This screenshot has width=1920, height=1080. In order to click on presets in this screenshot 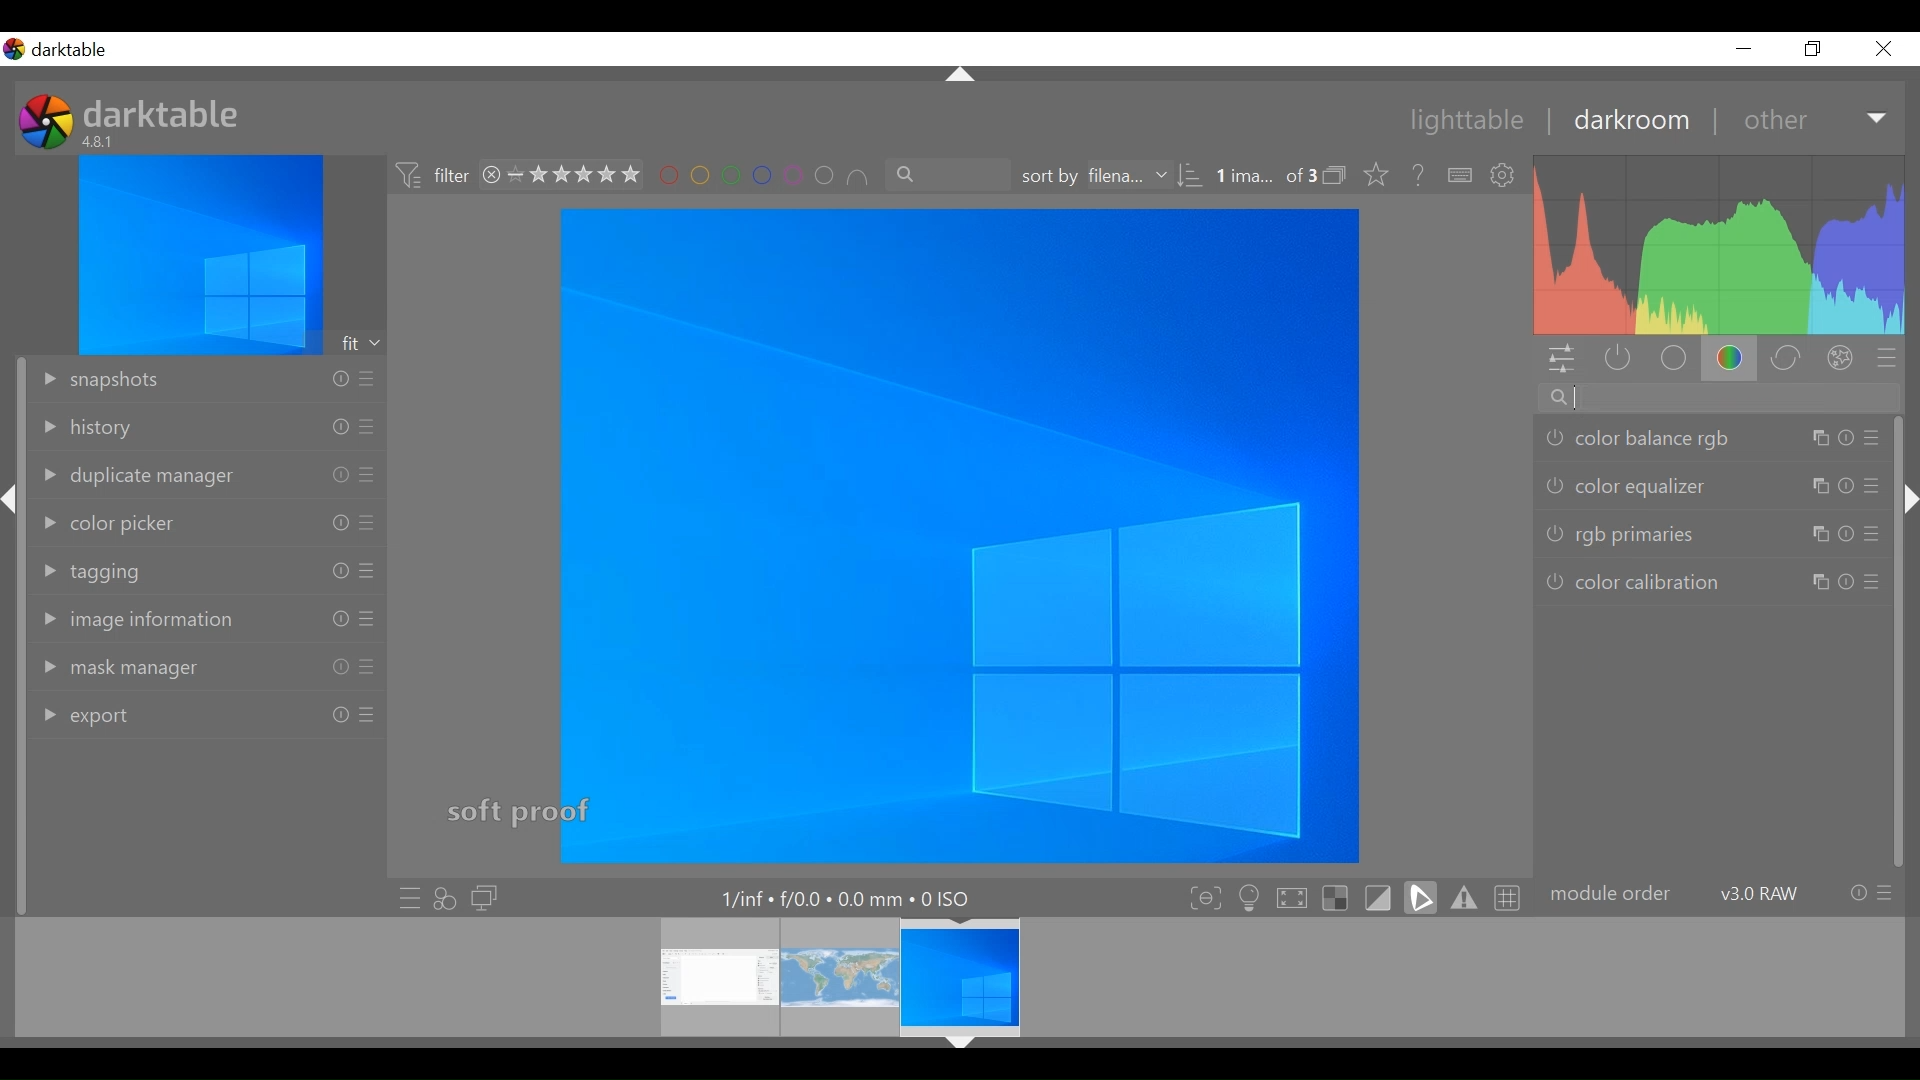, I will do `click(365, 379)`.